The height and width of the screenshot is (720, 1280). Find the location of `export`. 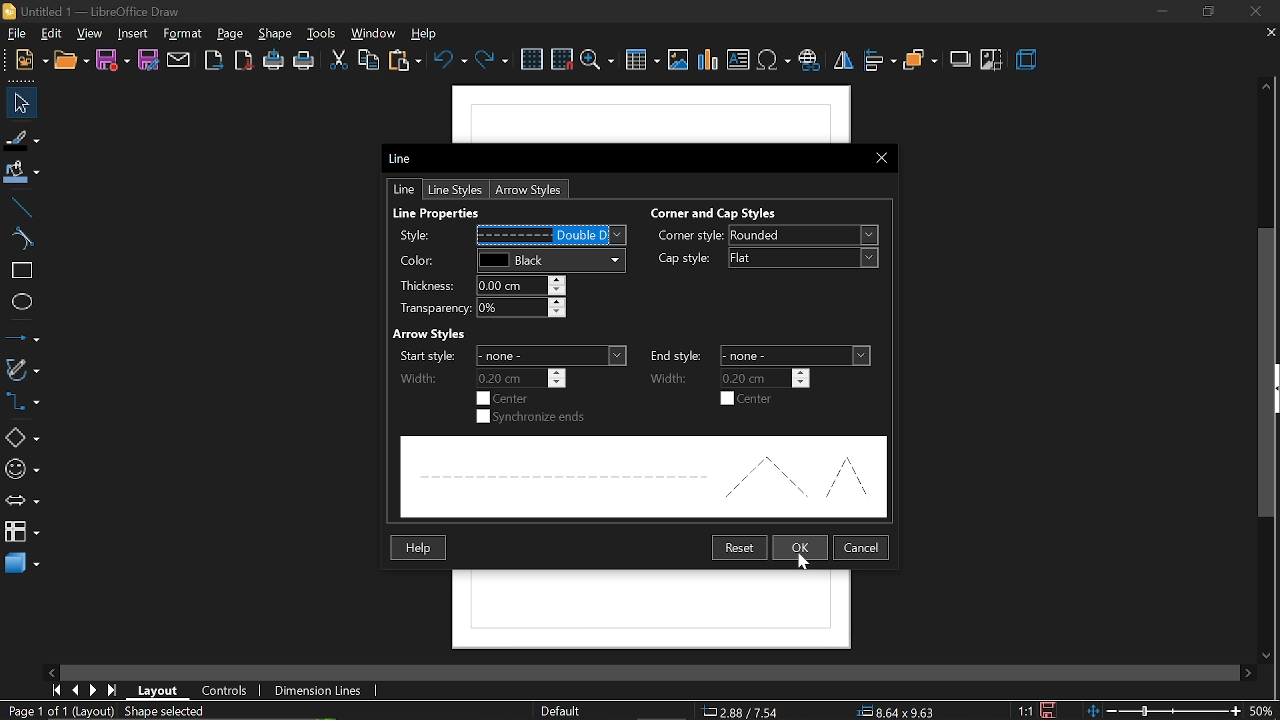

export is located at coordinates (211, 60).